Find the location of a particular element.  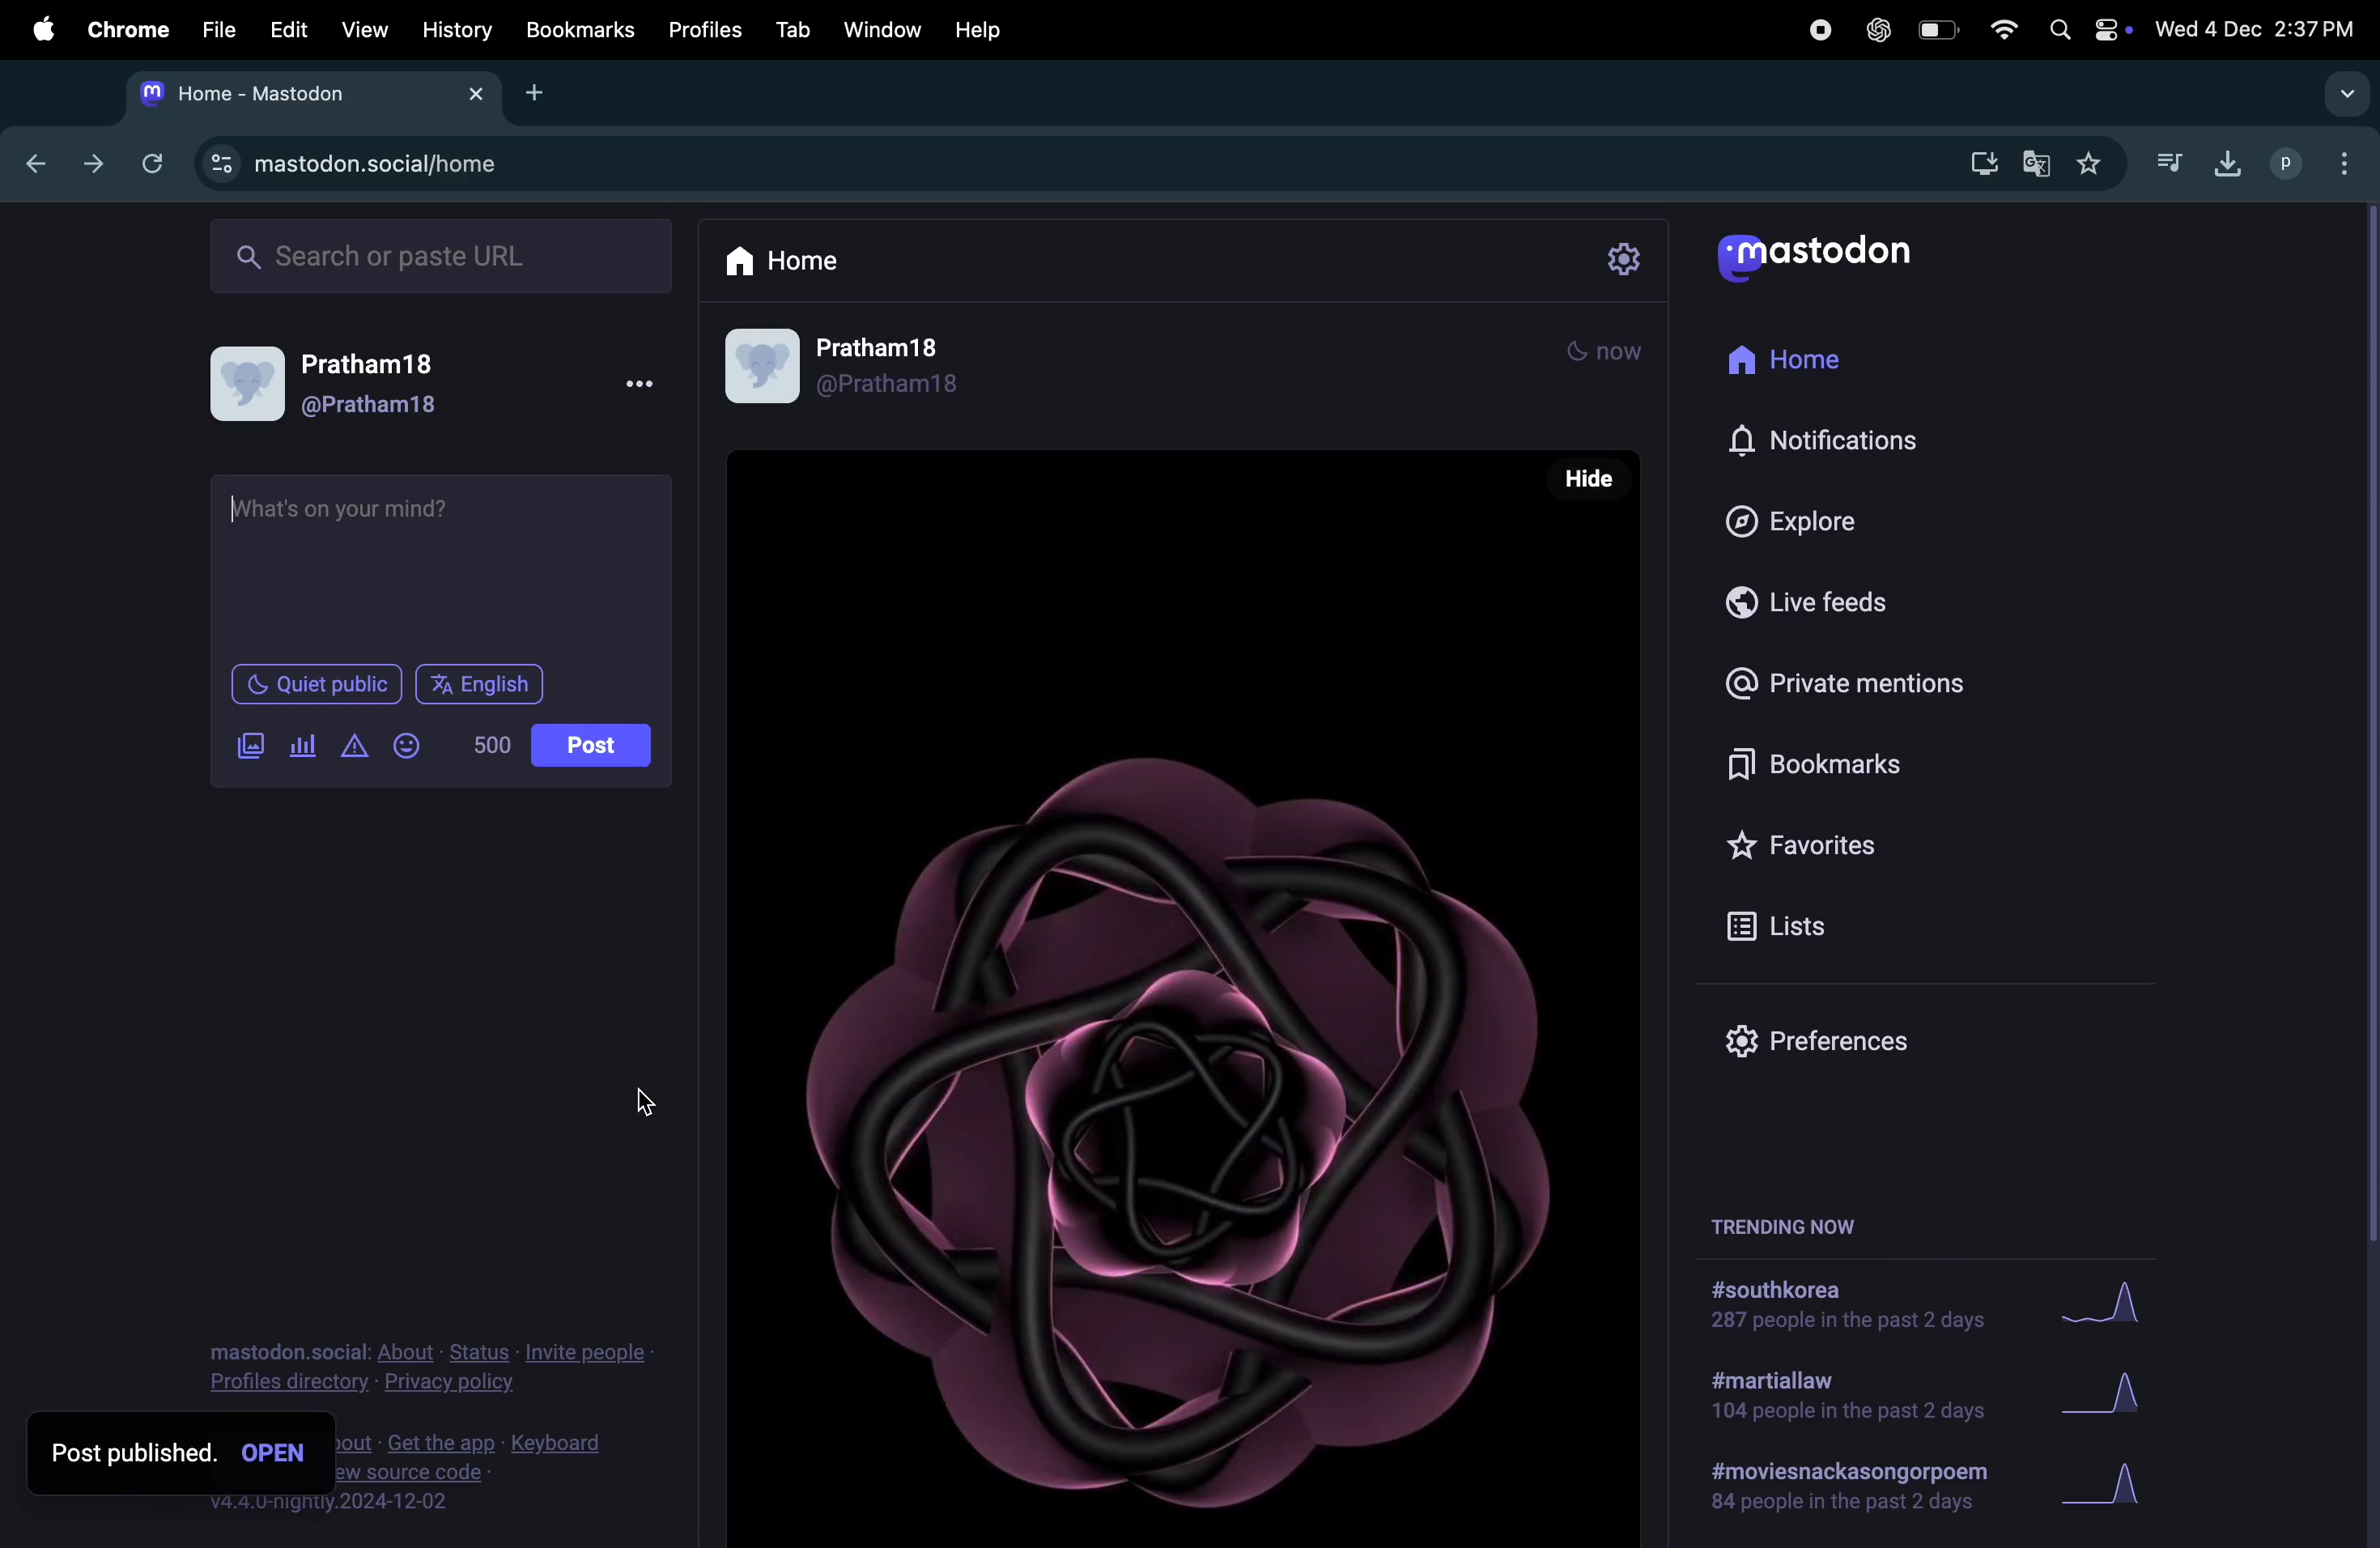

art work is located at coordinates (1182, 997).